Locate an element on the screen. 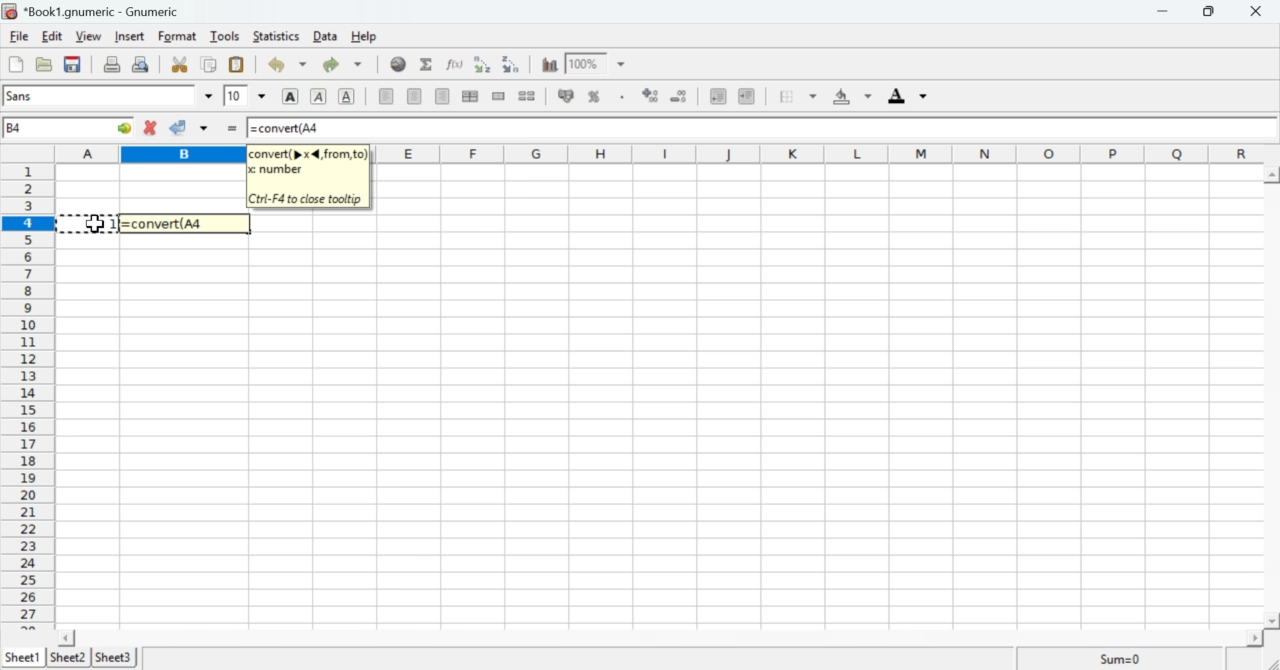  Undo is located at coordinates (289, 64).